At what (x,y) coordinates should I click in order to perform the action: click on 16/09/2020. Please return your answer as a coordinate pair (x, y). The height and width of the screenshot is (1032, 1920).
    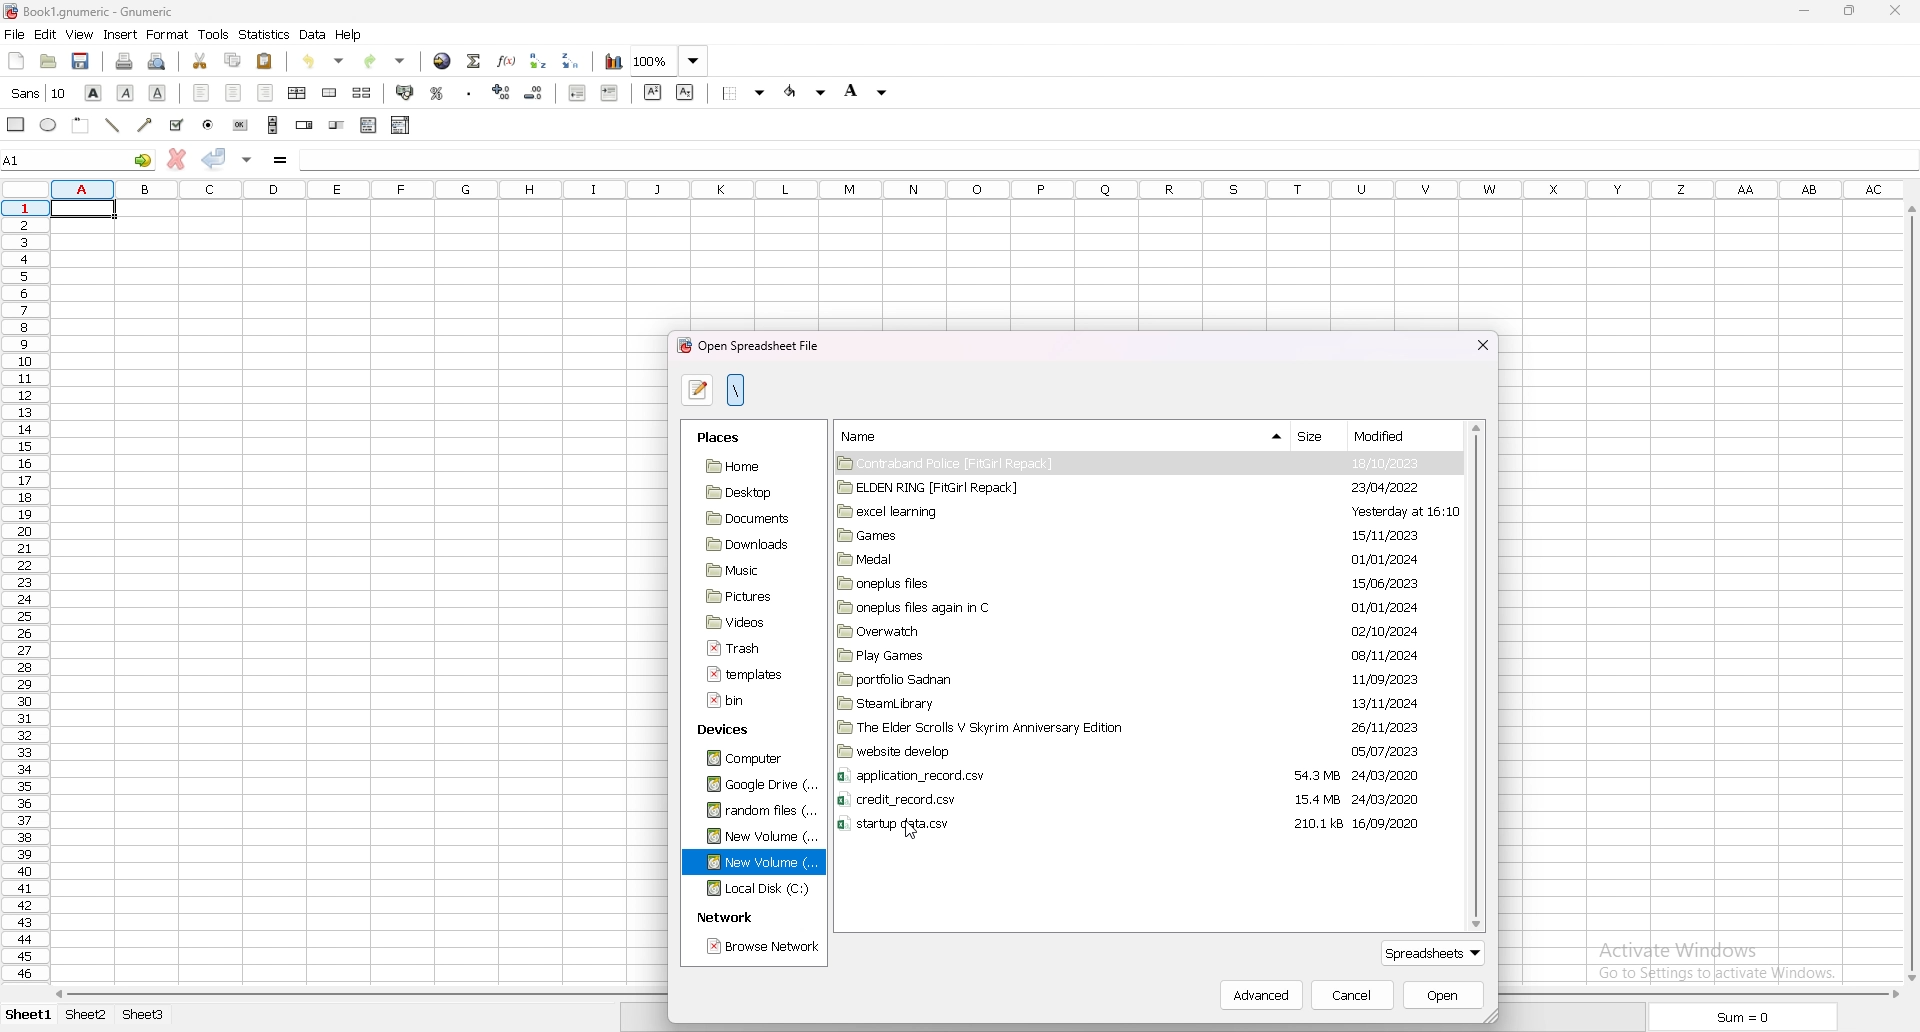
    Looking at the image, I should click on (1391, 823).